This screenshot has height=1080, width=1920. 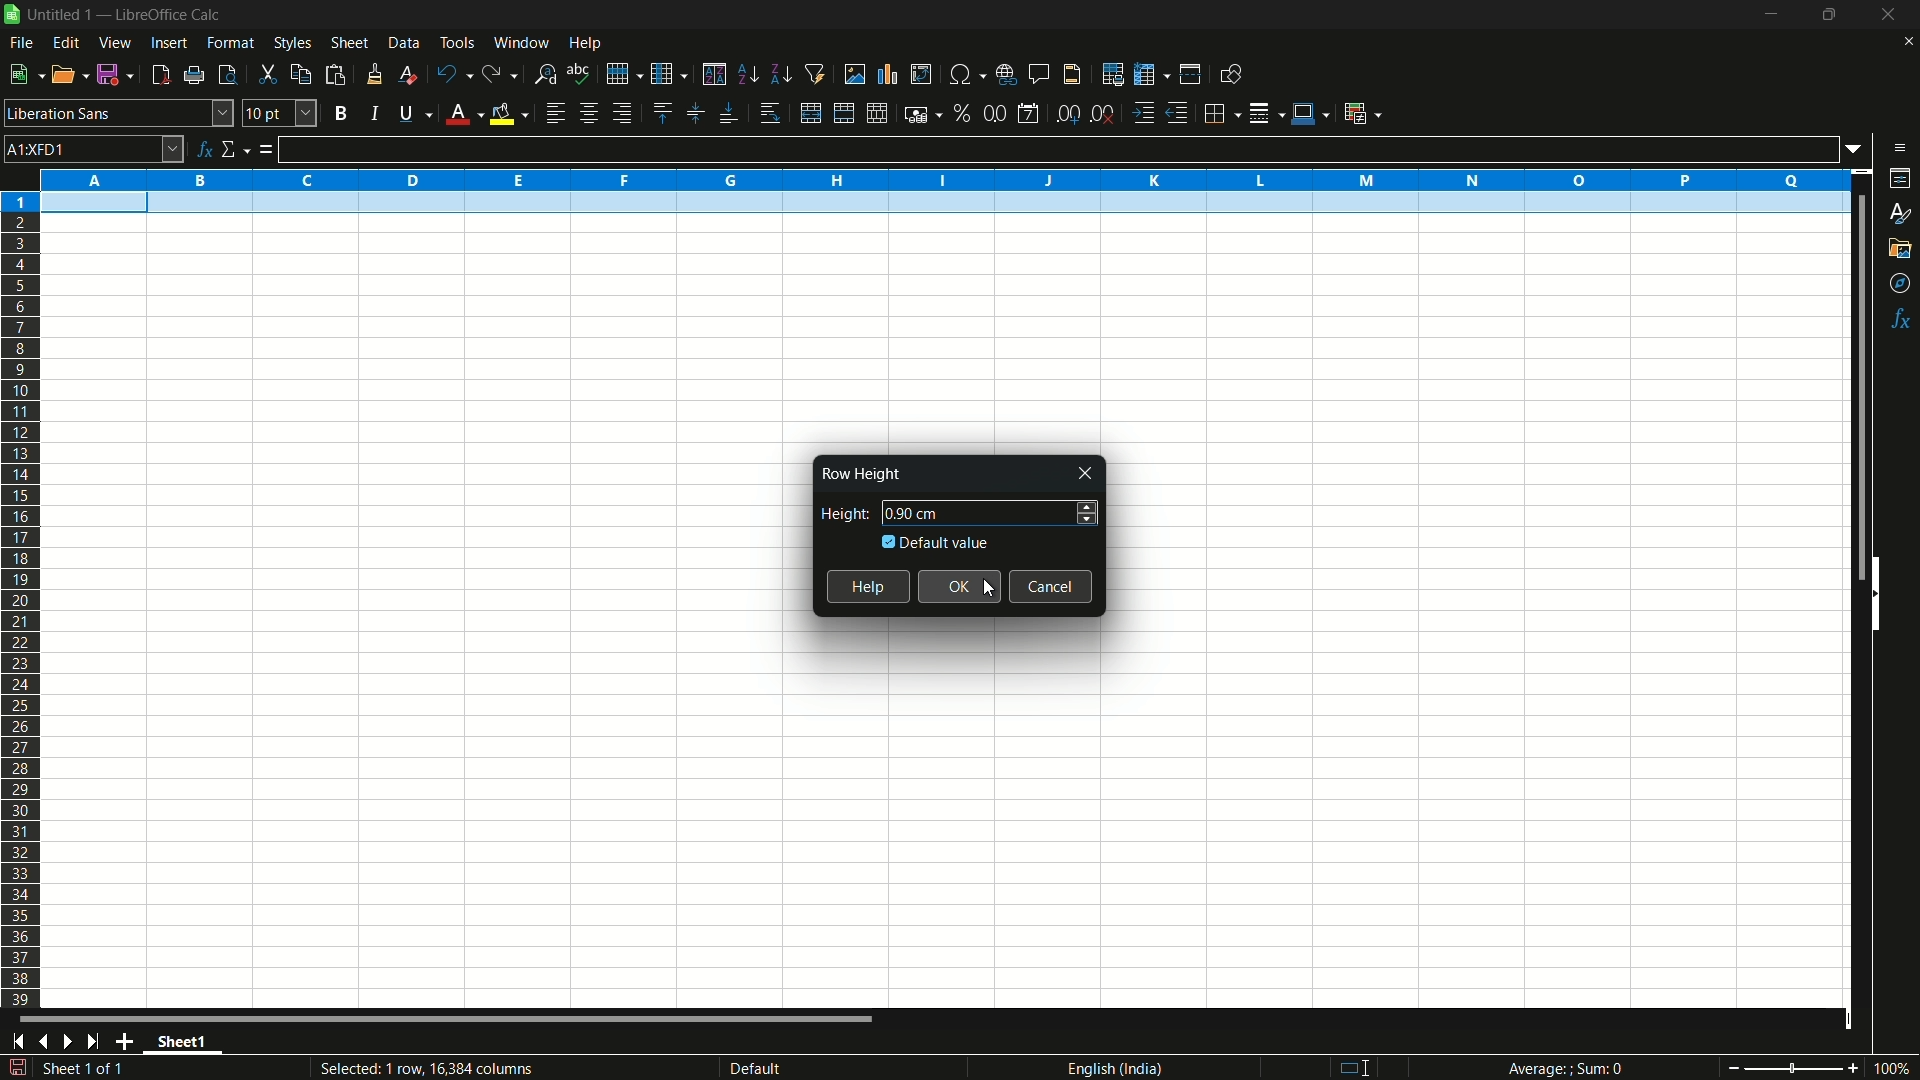 I want to click on decrease indentation, so click(x=1179, y=113).